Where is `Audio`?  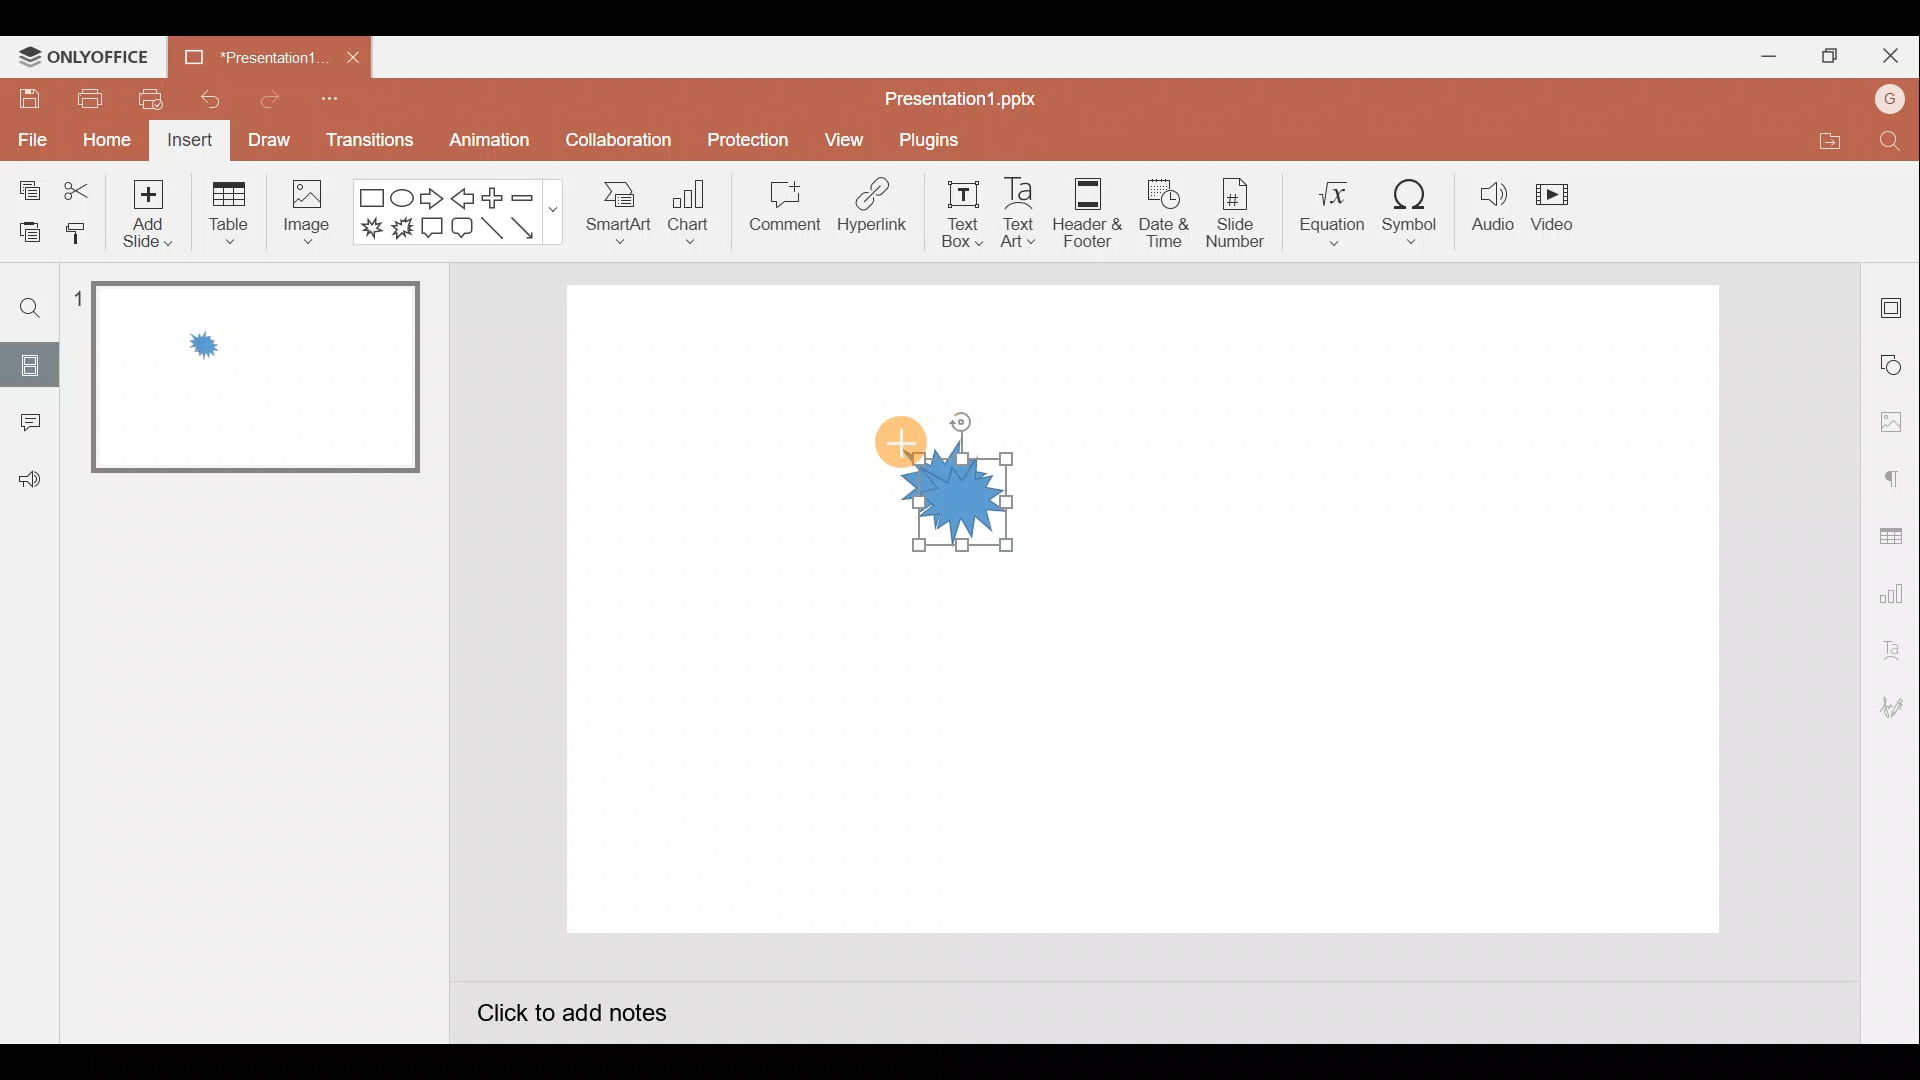 Audio is located at coordinates (1489, 213).